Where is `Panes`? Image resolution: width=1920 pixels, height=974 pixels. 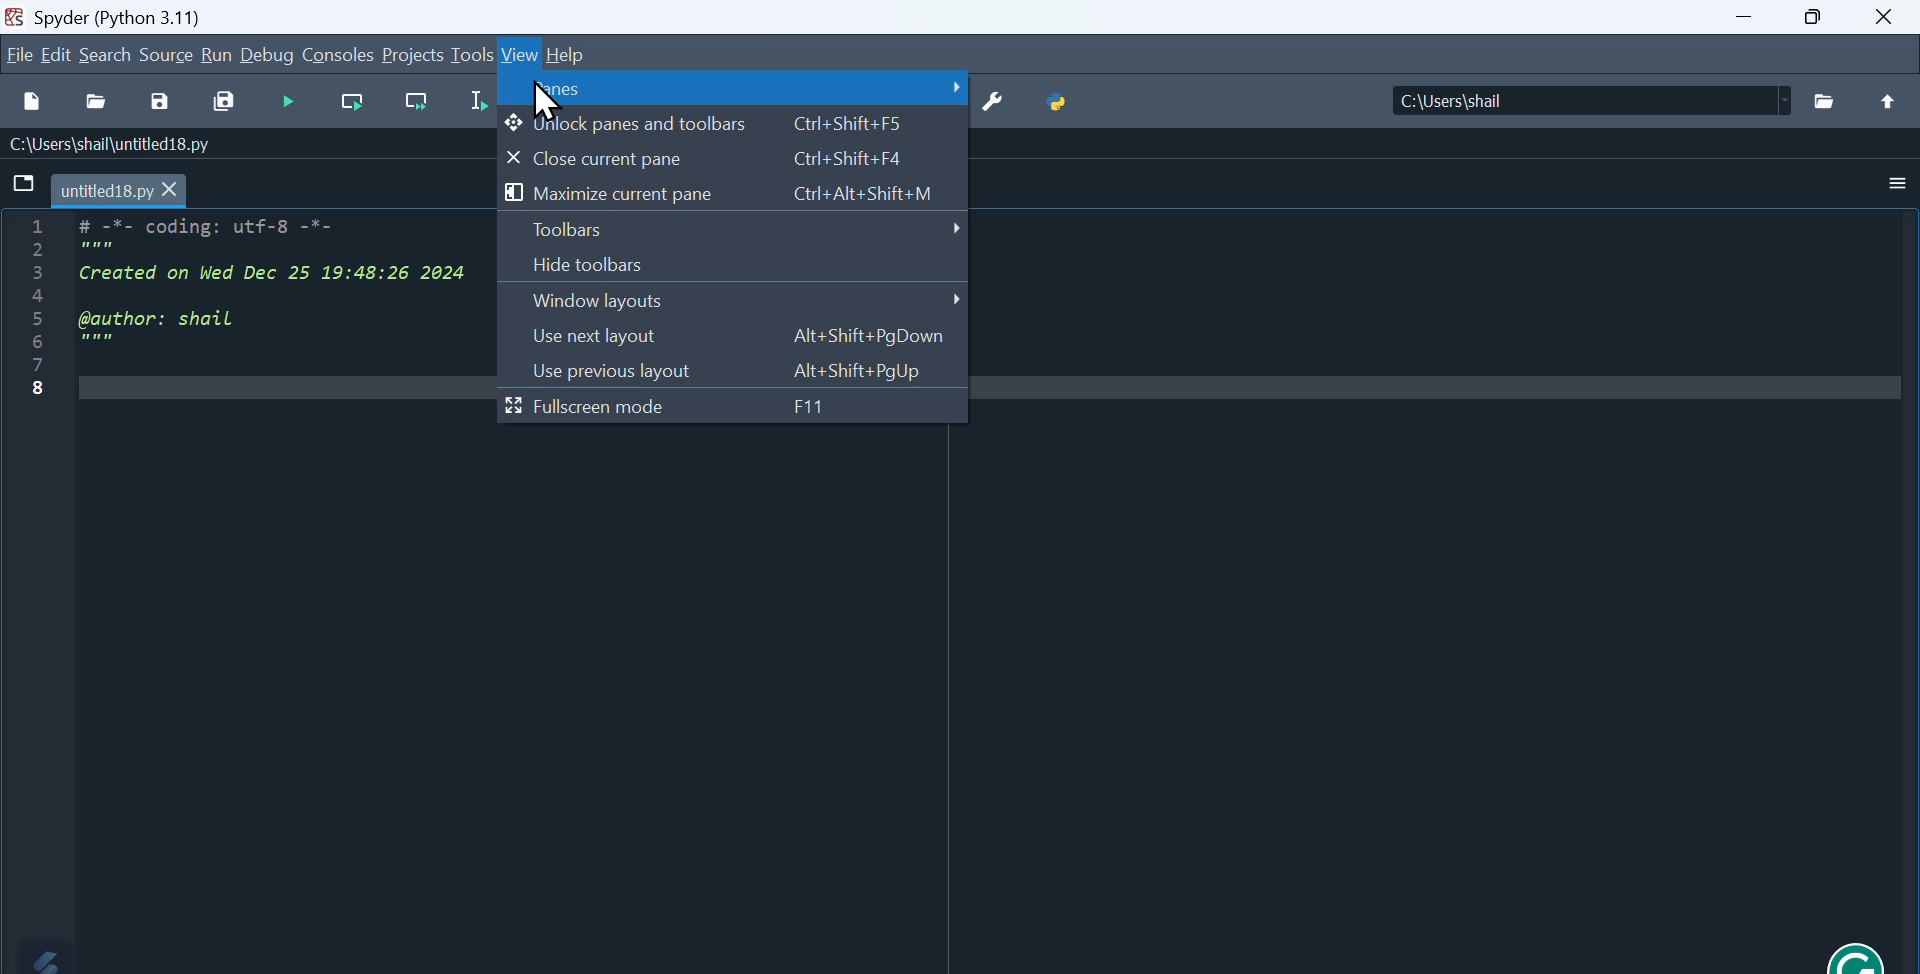
Panes is located at coordinates (738, 90).